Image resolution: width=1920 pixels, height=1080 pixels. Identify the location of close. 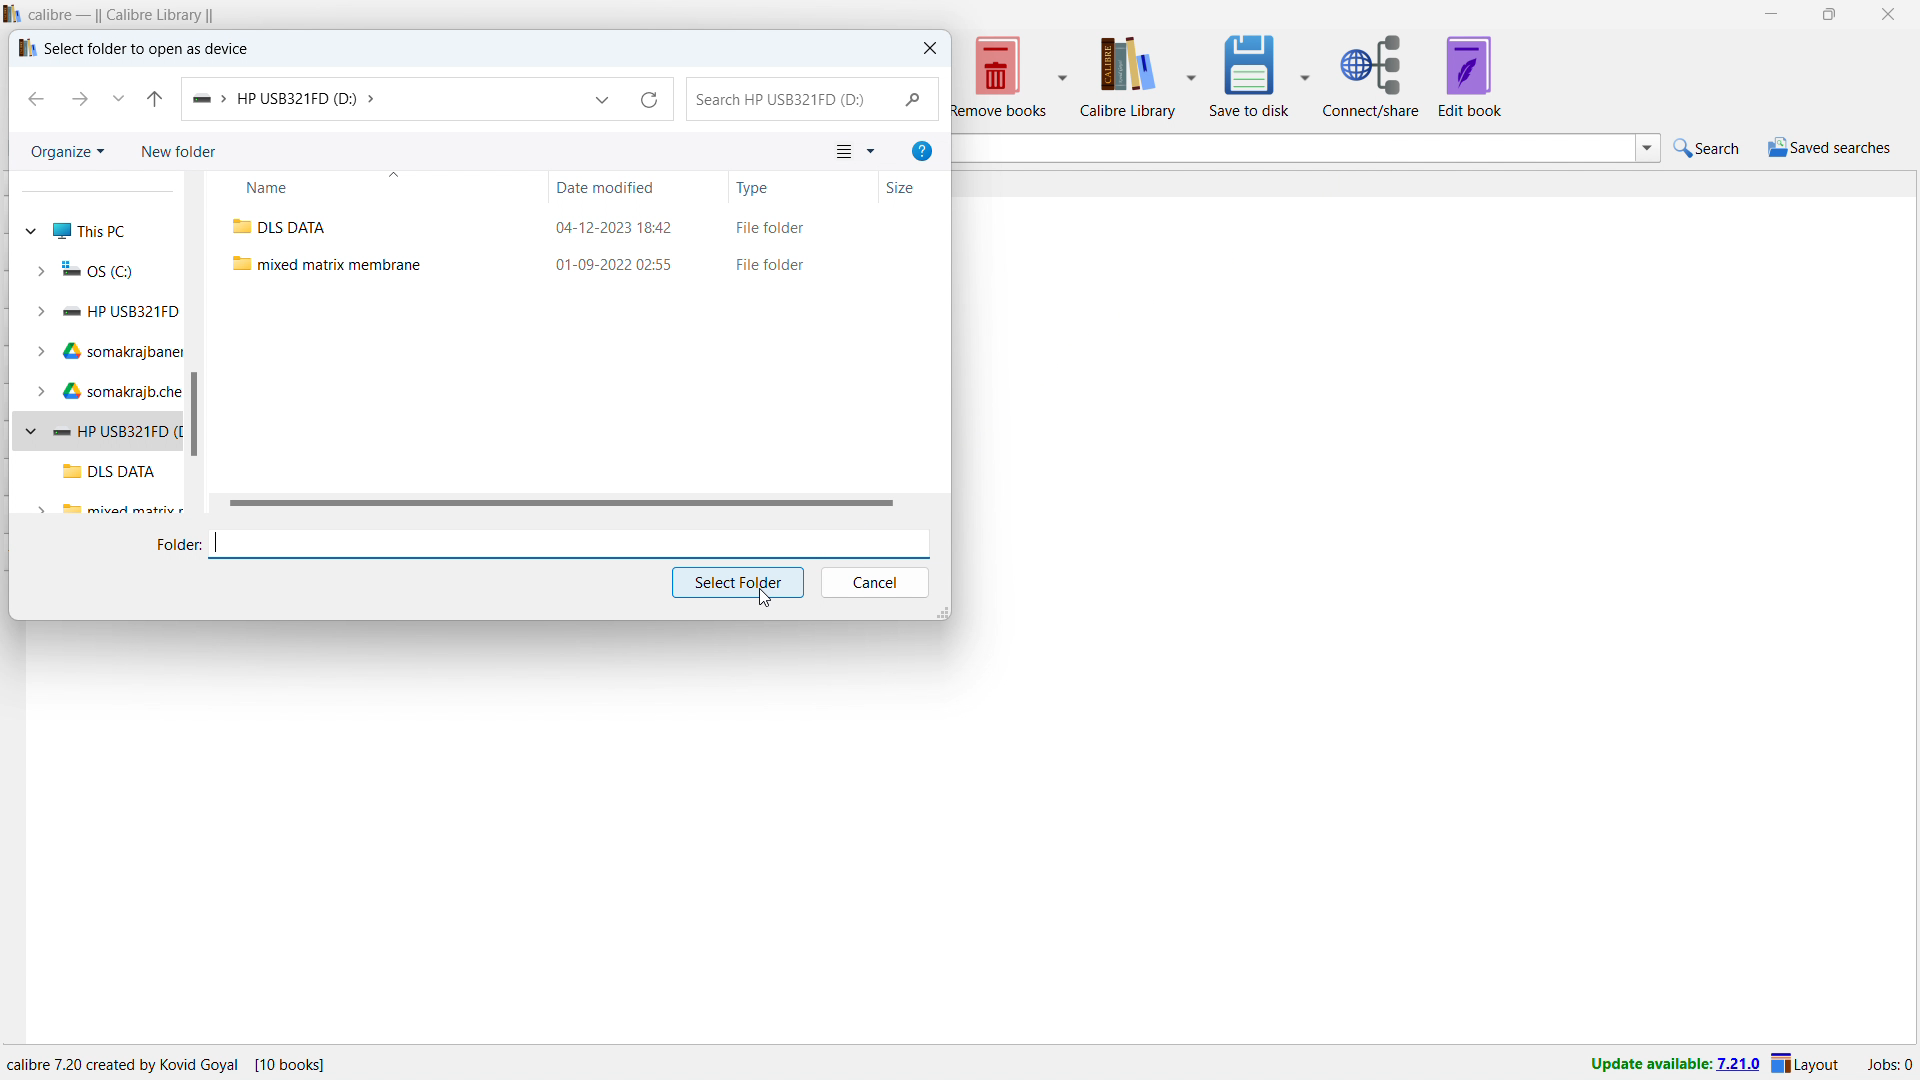
(930, 46).